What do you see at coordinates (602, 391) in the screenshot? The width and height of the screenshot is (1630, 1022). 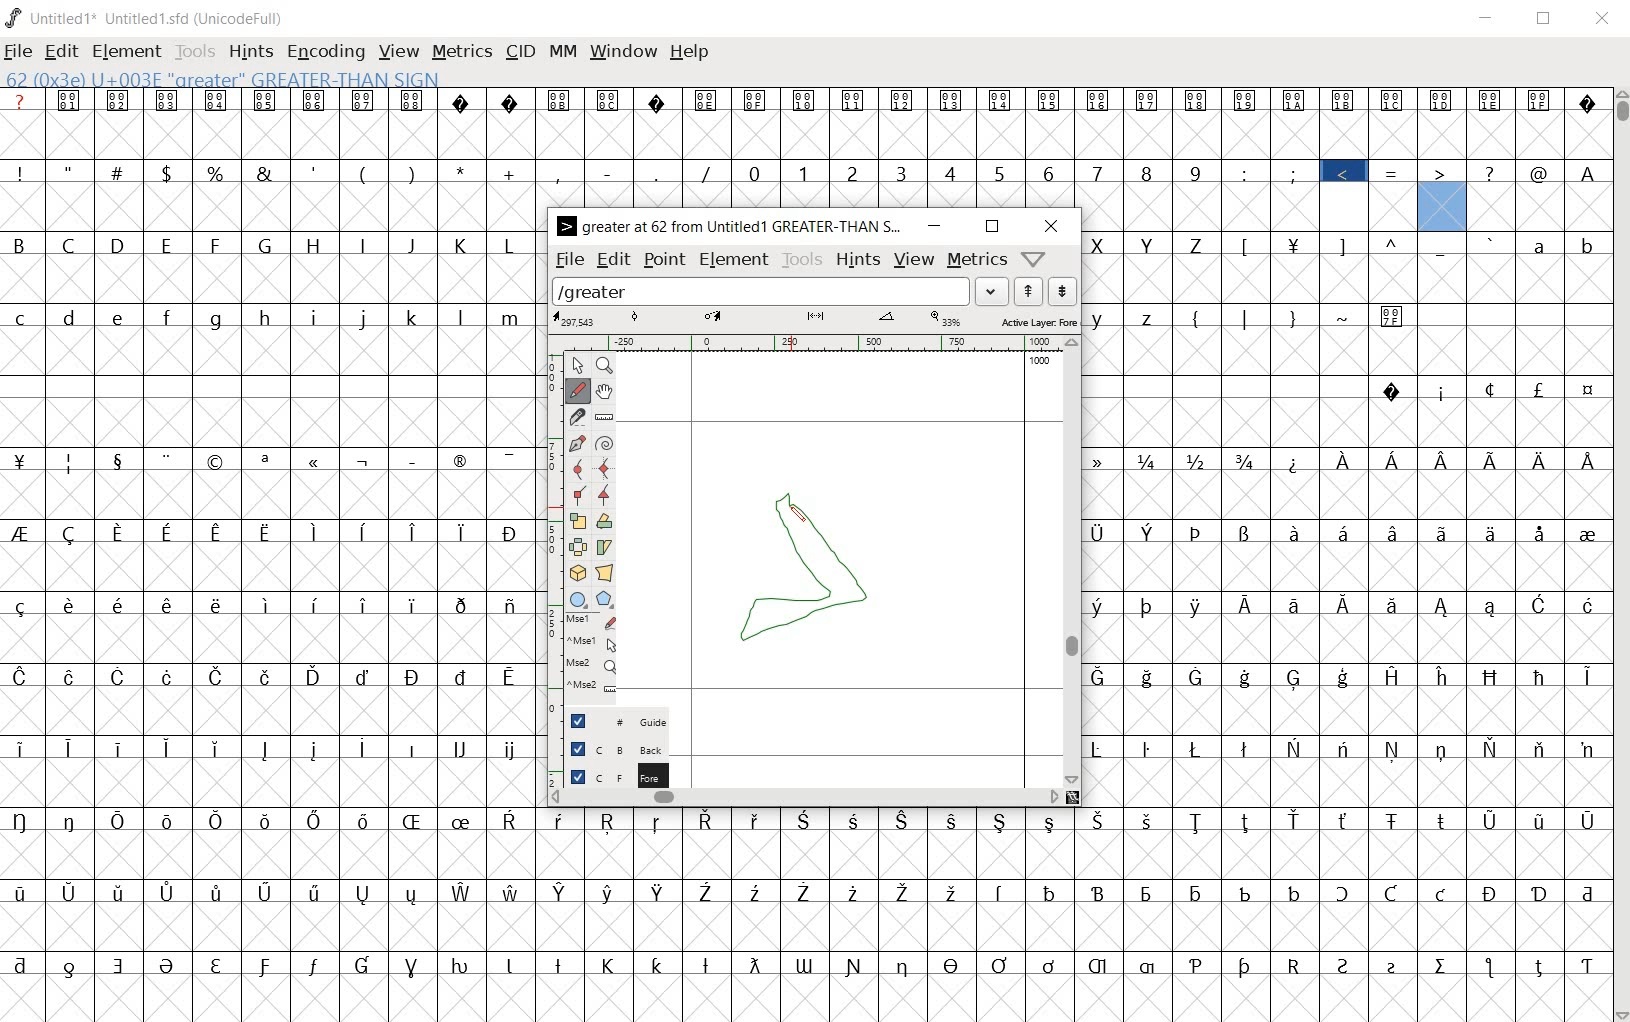 I see `scroll by hand` at bounding box center [602, 391].